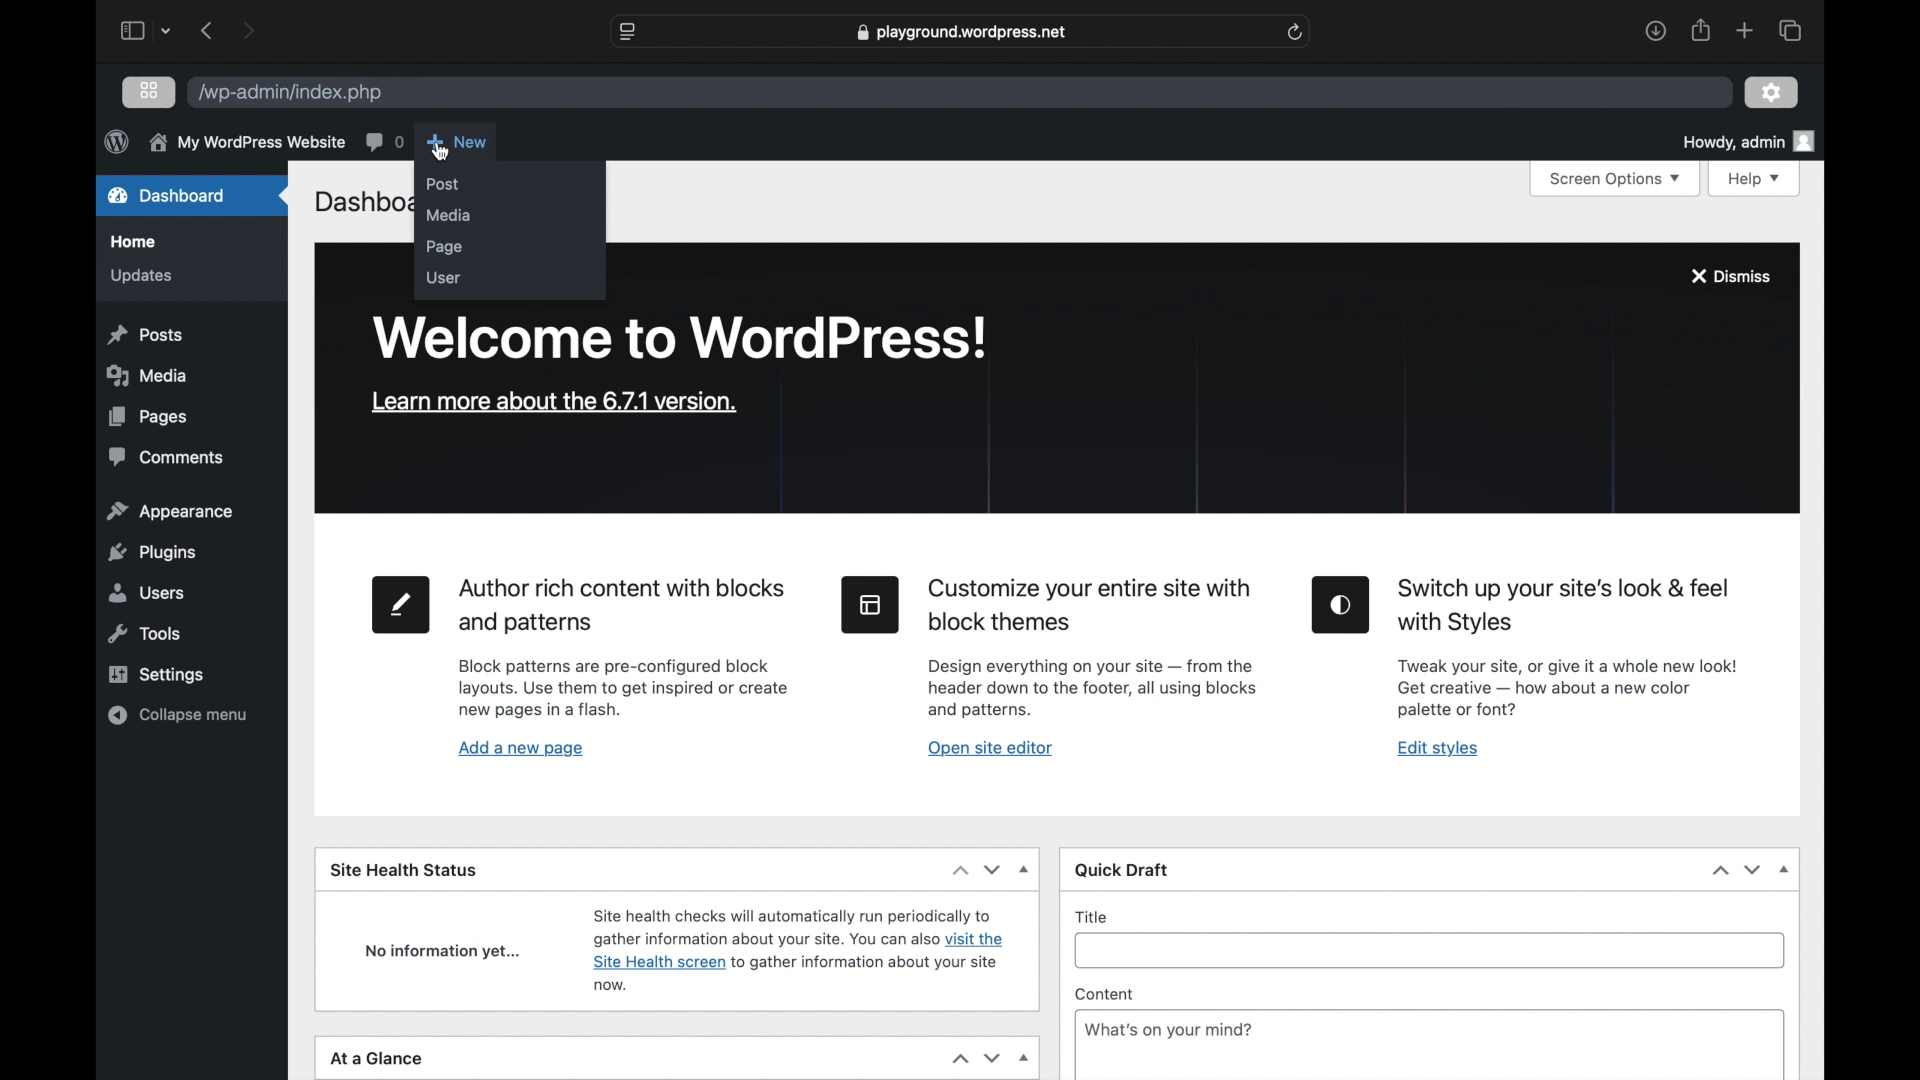  I want to click on tab groupnpiccker, so click(166, 31).